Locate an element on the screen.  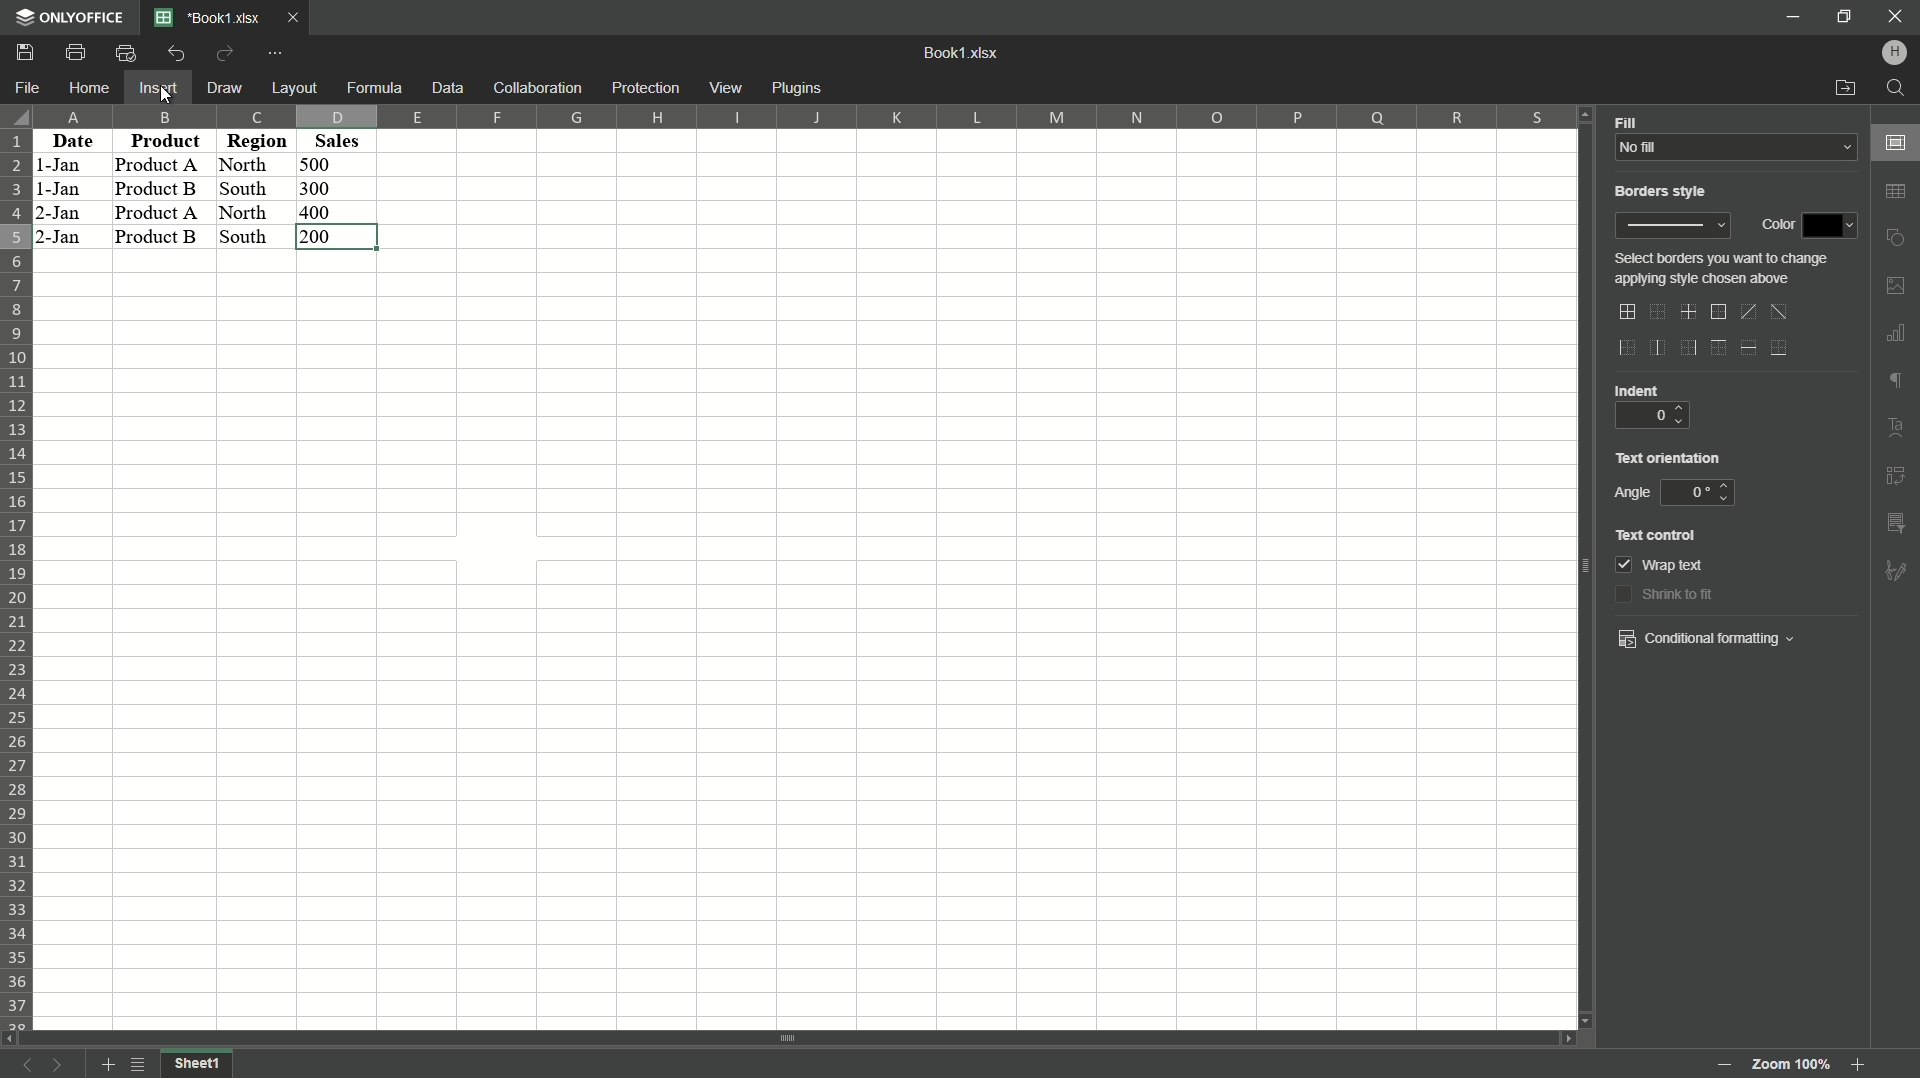
diagonal down border is located at coordinates (1784, 312).